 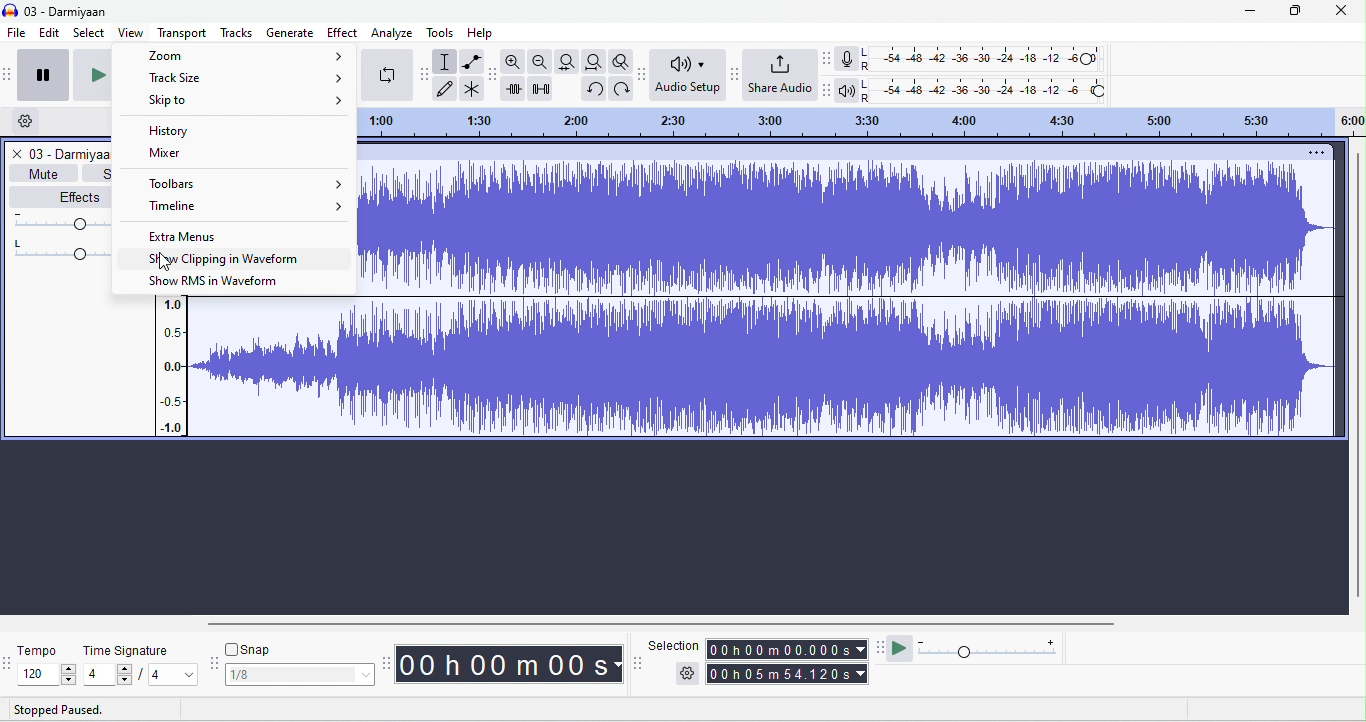 What do you see at coordinates (425, 73) in the screenshot?
I see `audacity tools toolbar` at bounding box center [425, 73].